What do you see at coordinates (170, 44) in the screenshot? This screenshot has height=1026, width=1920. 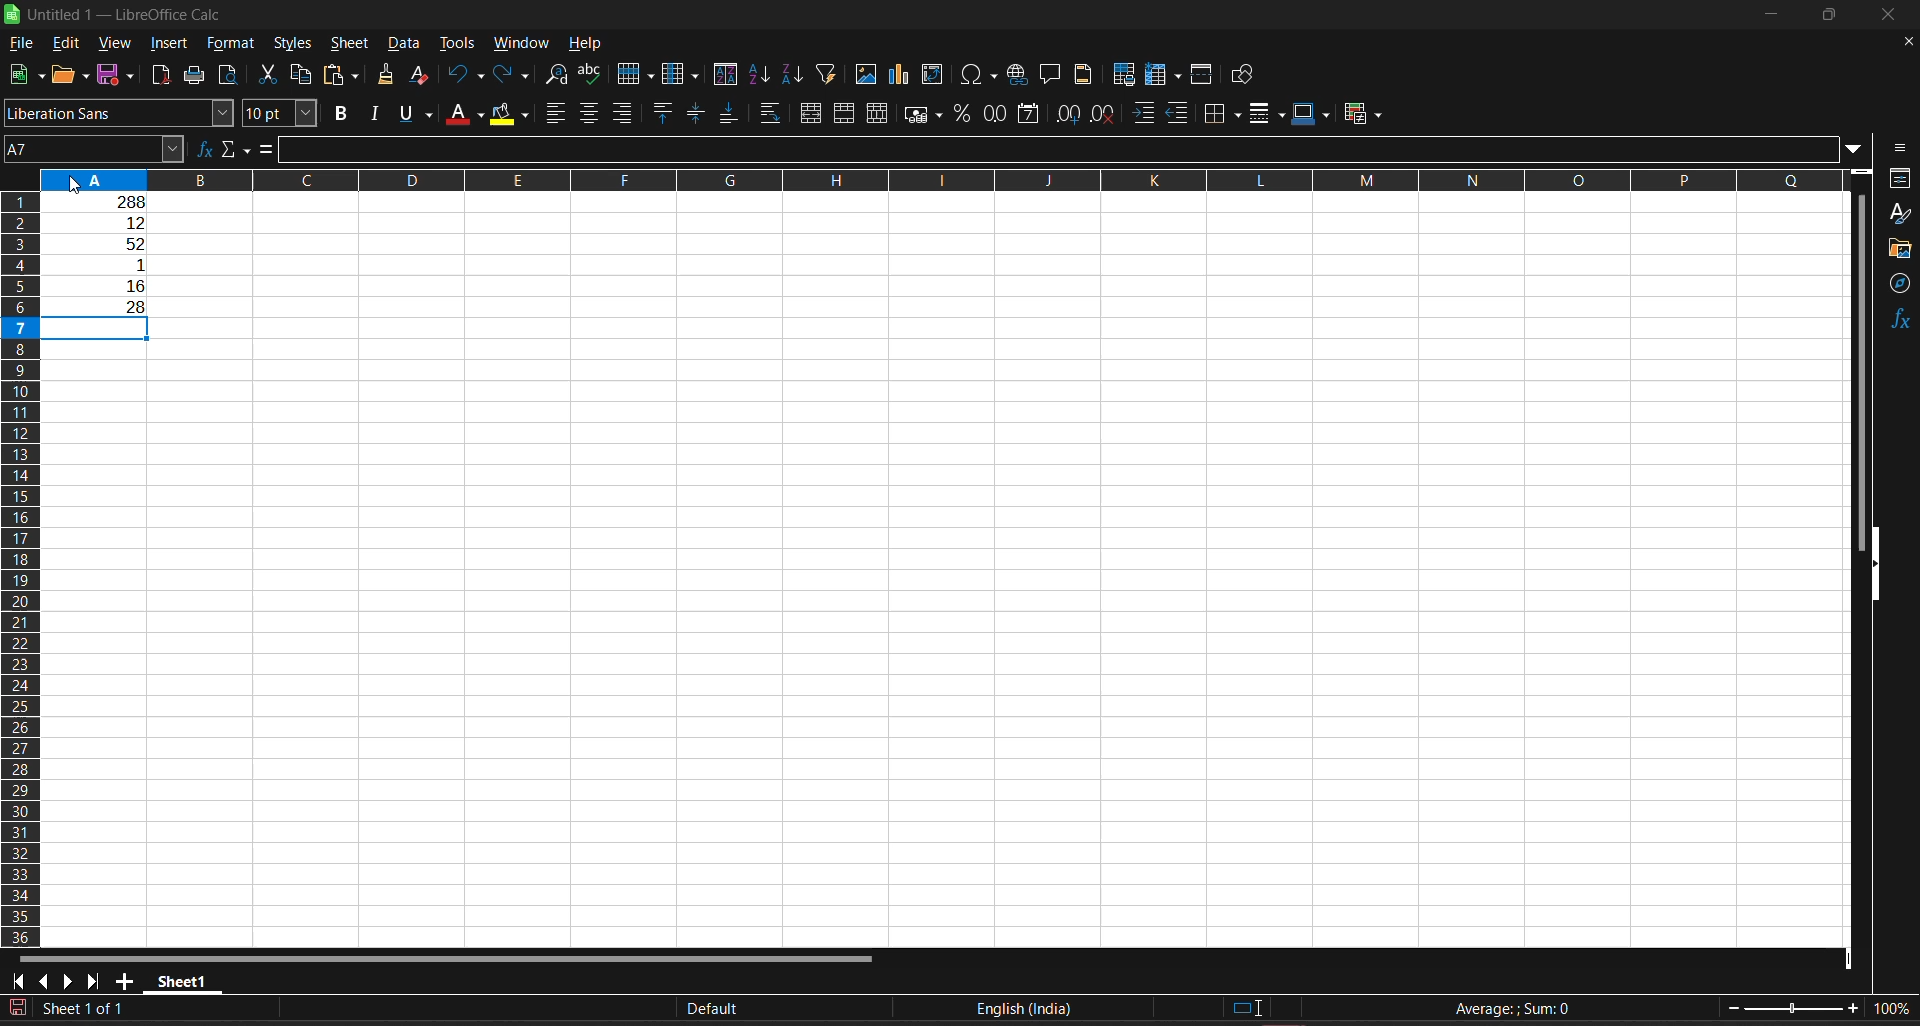 I see `insert` at bounding box center [170, 44].